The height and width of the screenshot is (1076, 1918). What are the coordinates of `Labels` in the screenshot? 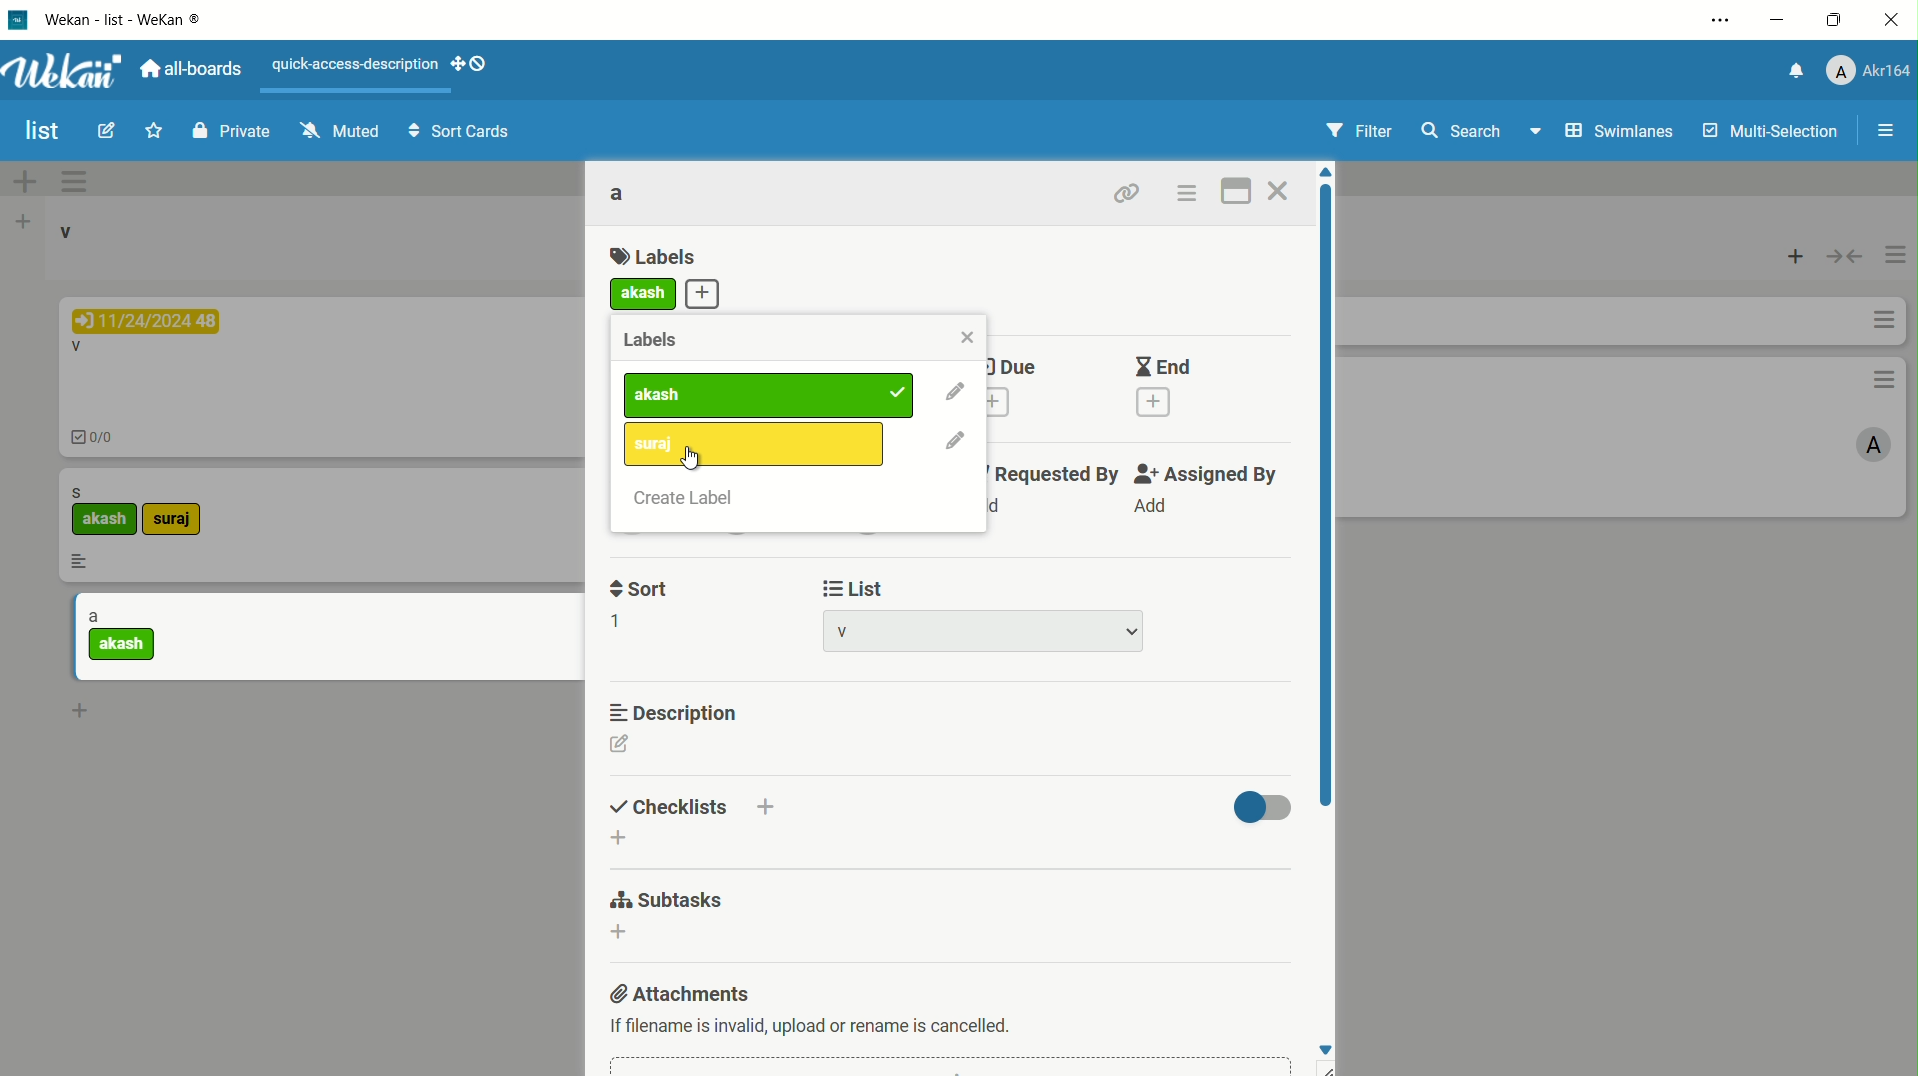 It's located at (688, 343).